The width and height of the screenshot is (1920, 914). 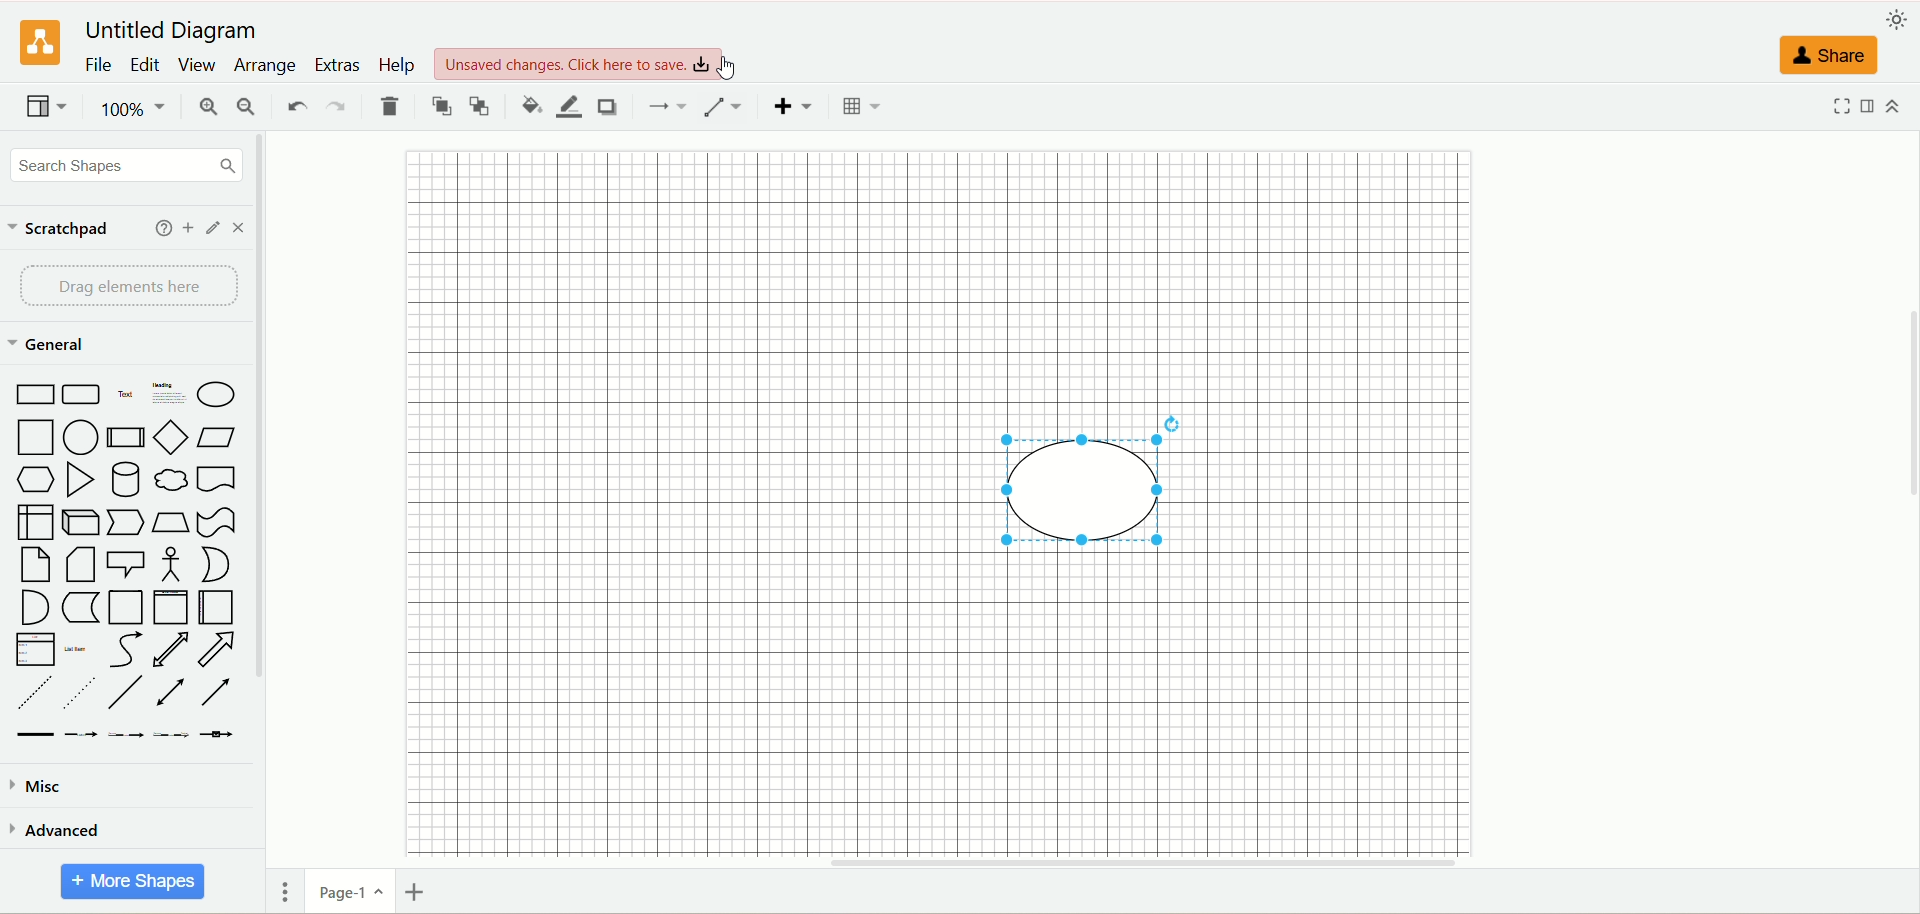 What do you see at coordinates (386, 106) in the screenshot?
I see `delete` at bounding box center [386, 106].